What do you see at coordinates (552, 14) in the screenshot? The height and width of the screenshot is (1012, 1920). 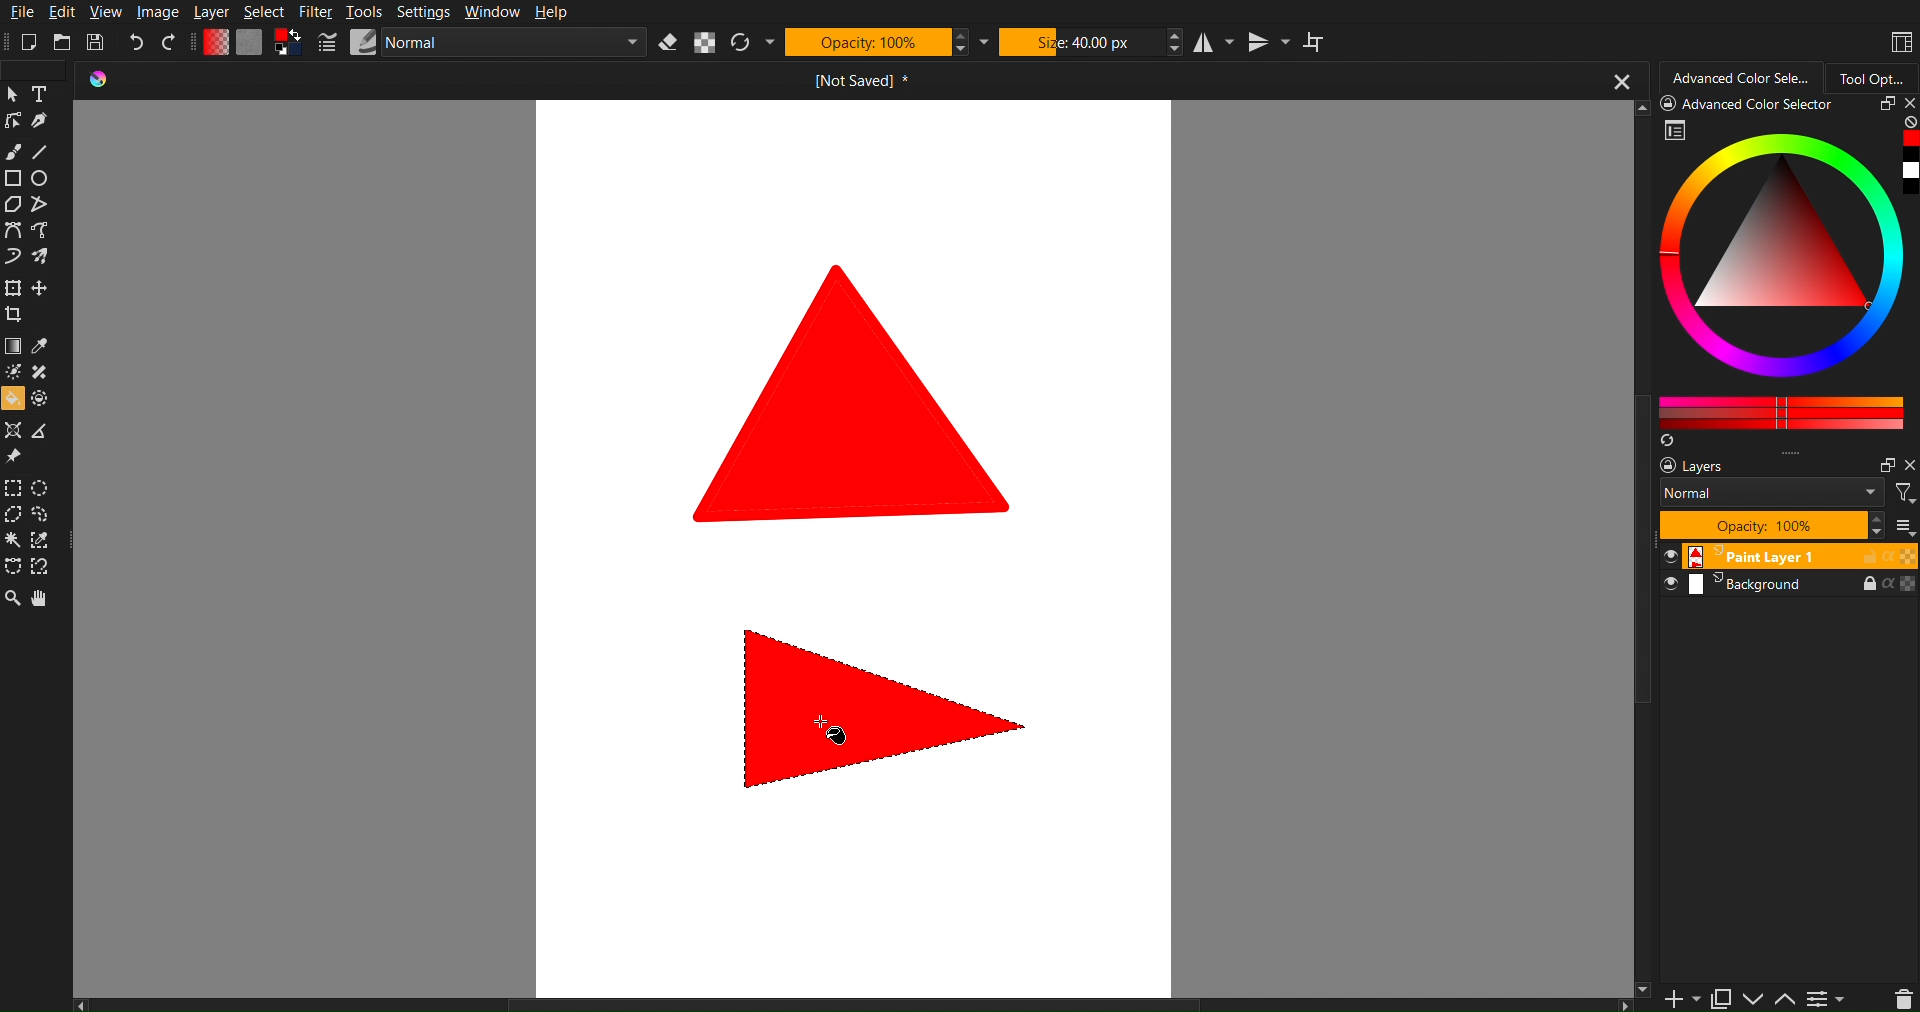 I see `Help` at bounding box center [552, 14].